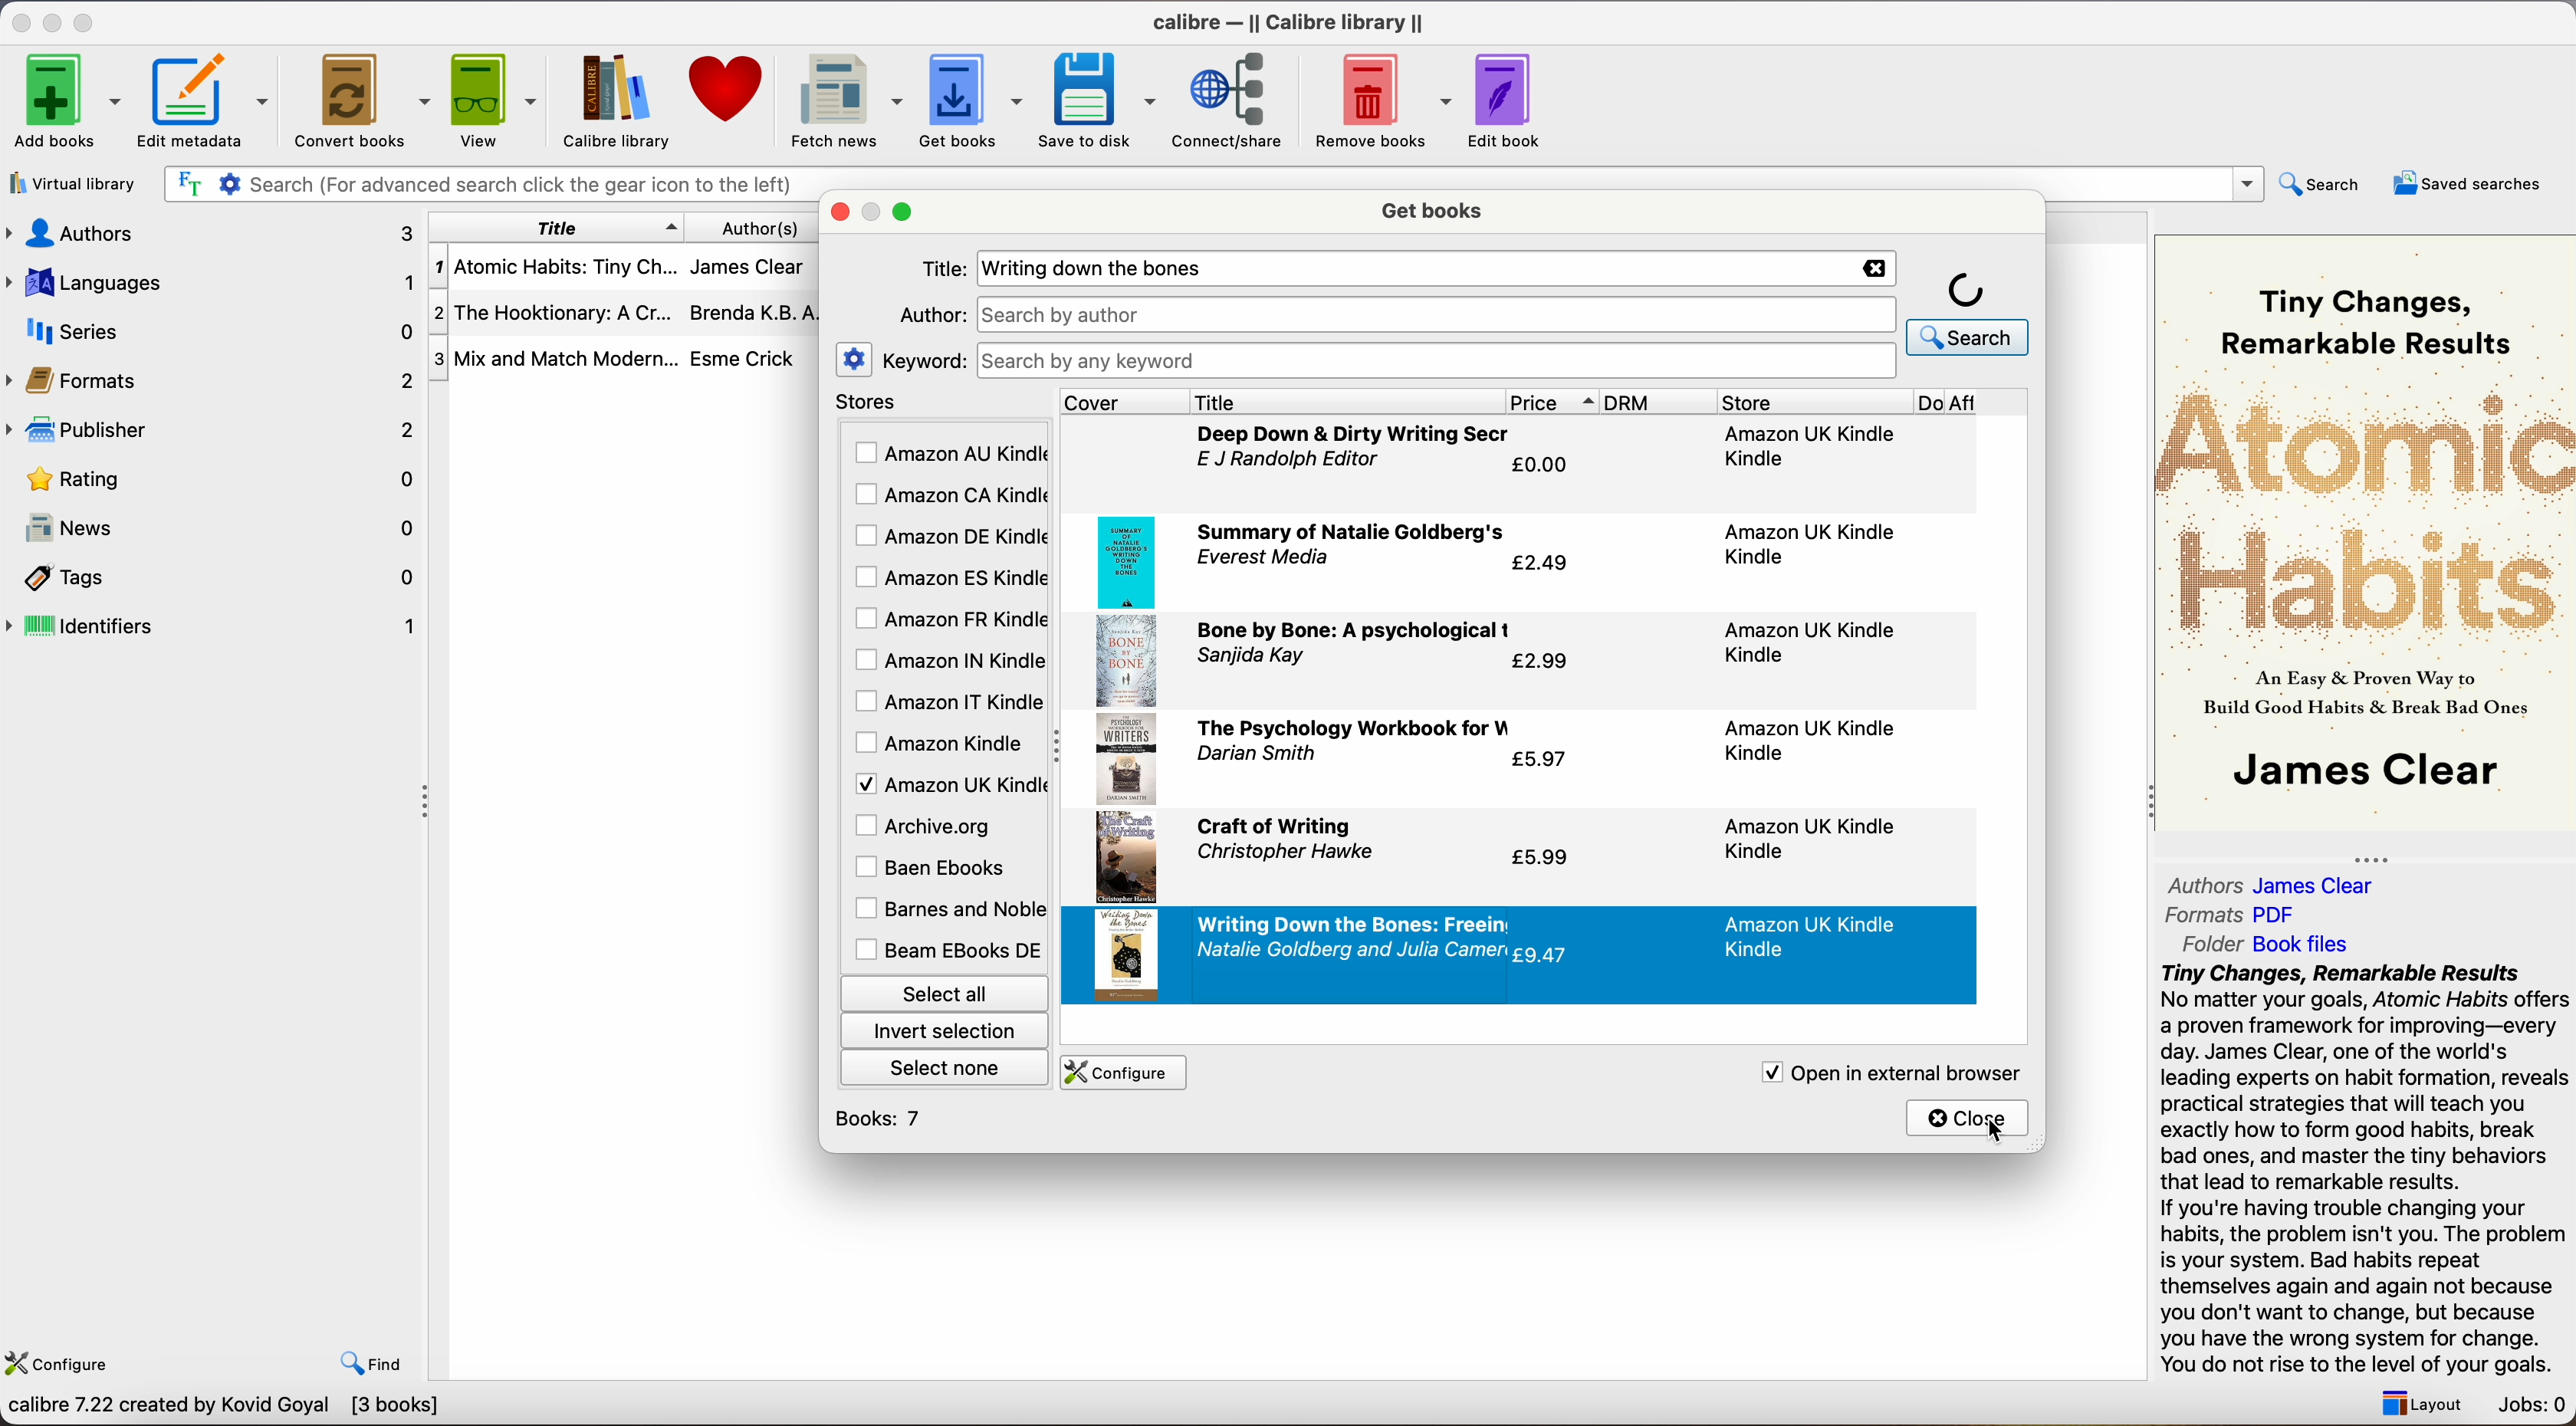  I want to click on amazon UK kindle, so click(1812, 446).